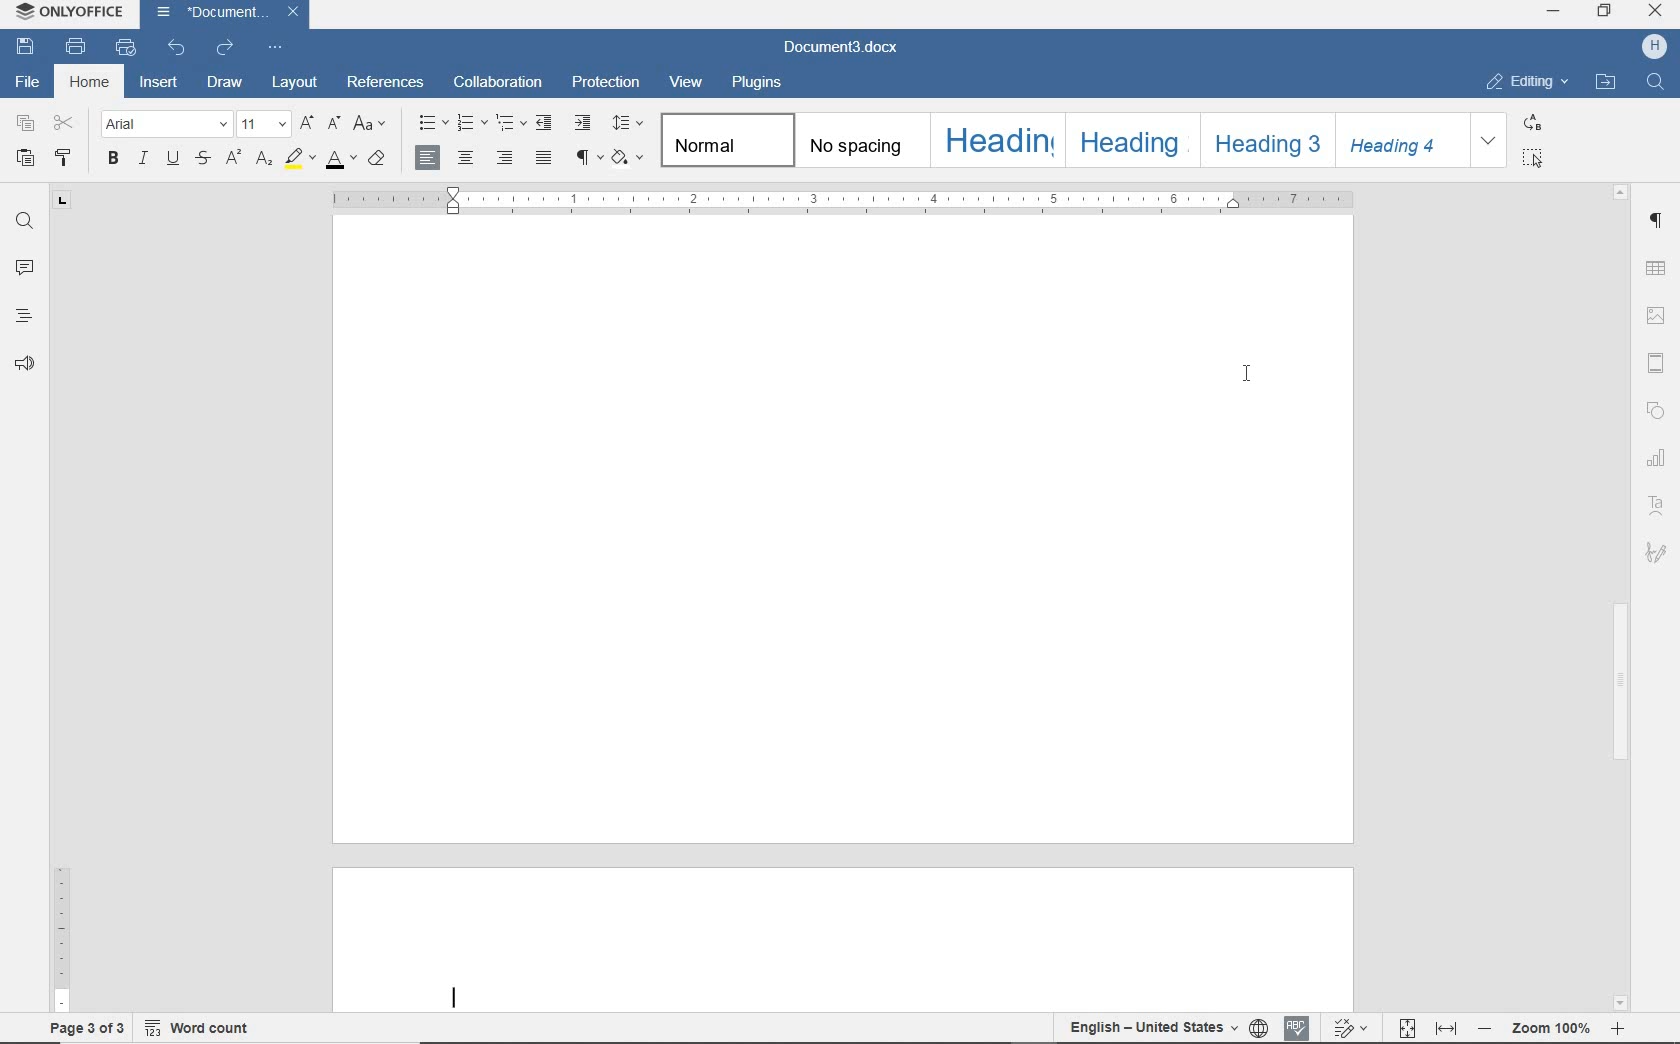 The height and width of the screenshot is (1044, 1680). I want to click on BULLETS, so click(432, 123).